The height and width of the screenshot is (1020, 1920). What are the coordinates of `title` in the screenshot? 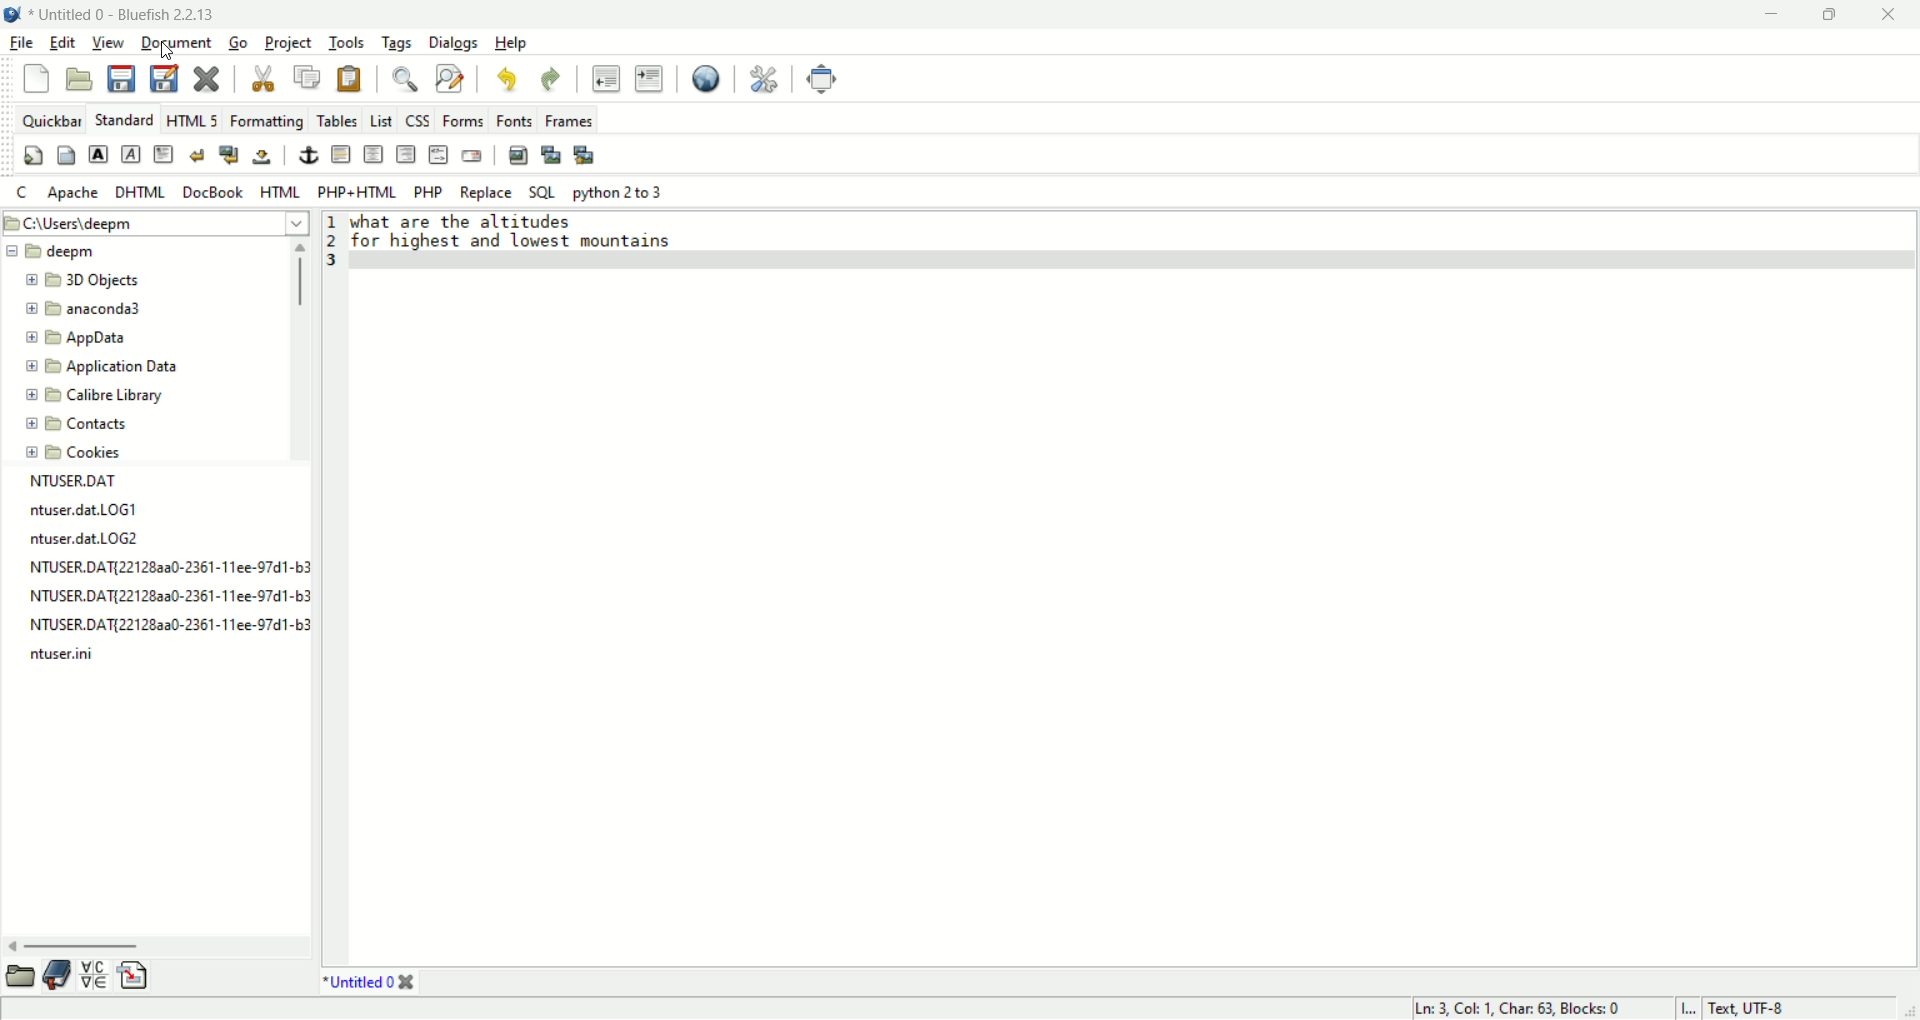 It's located at (127, 13).